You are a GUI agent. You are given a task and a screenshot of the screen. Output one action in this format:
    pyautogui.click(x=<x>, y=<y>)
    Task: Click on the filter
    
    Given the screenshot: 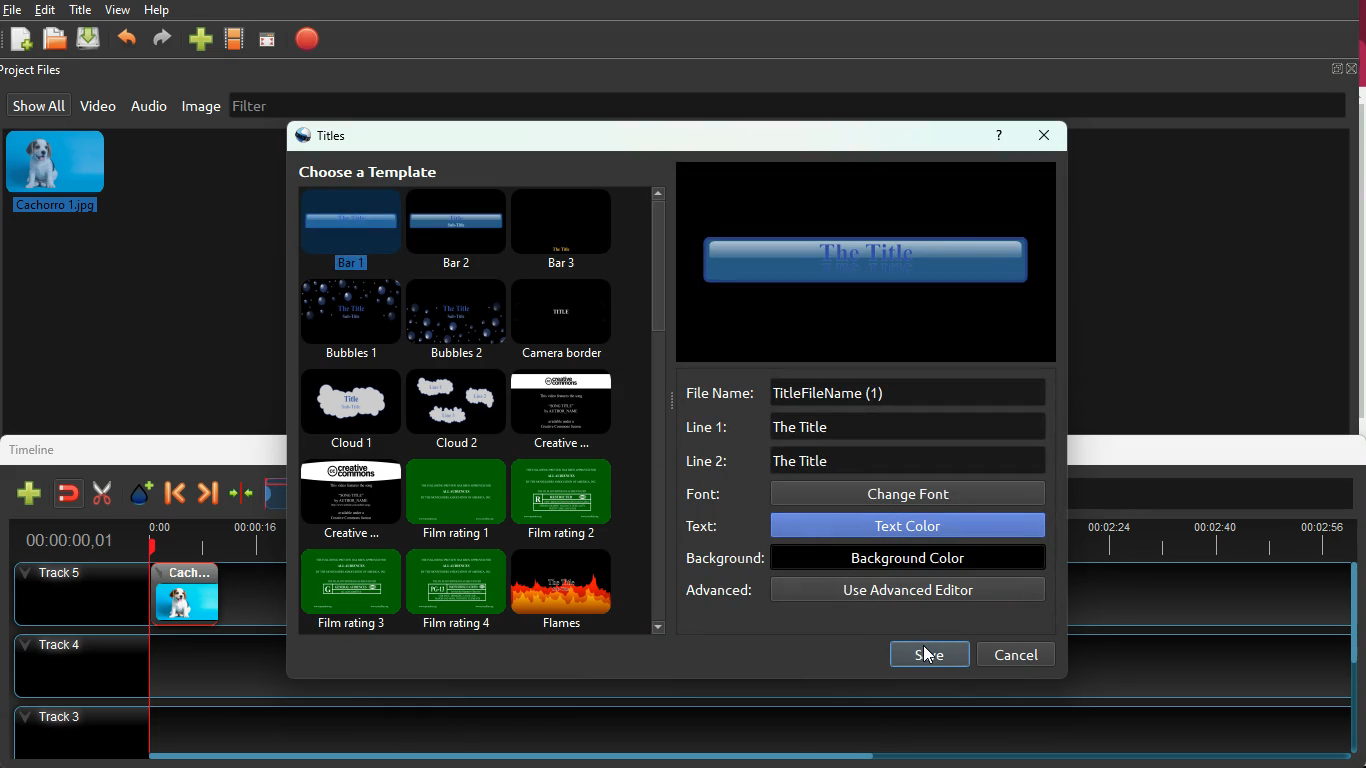 What is the action you would take?
    pyautogui.click(x=359, y=103)
    